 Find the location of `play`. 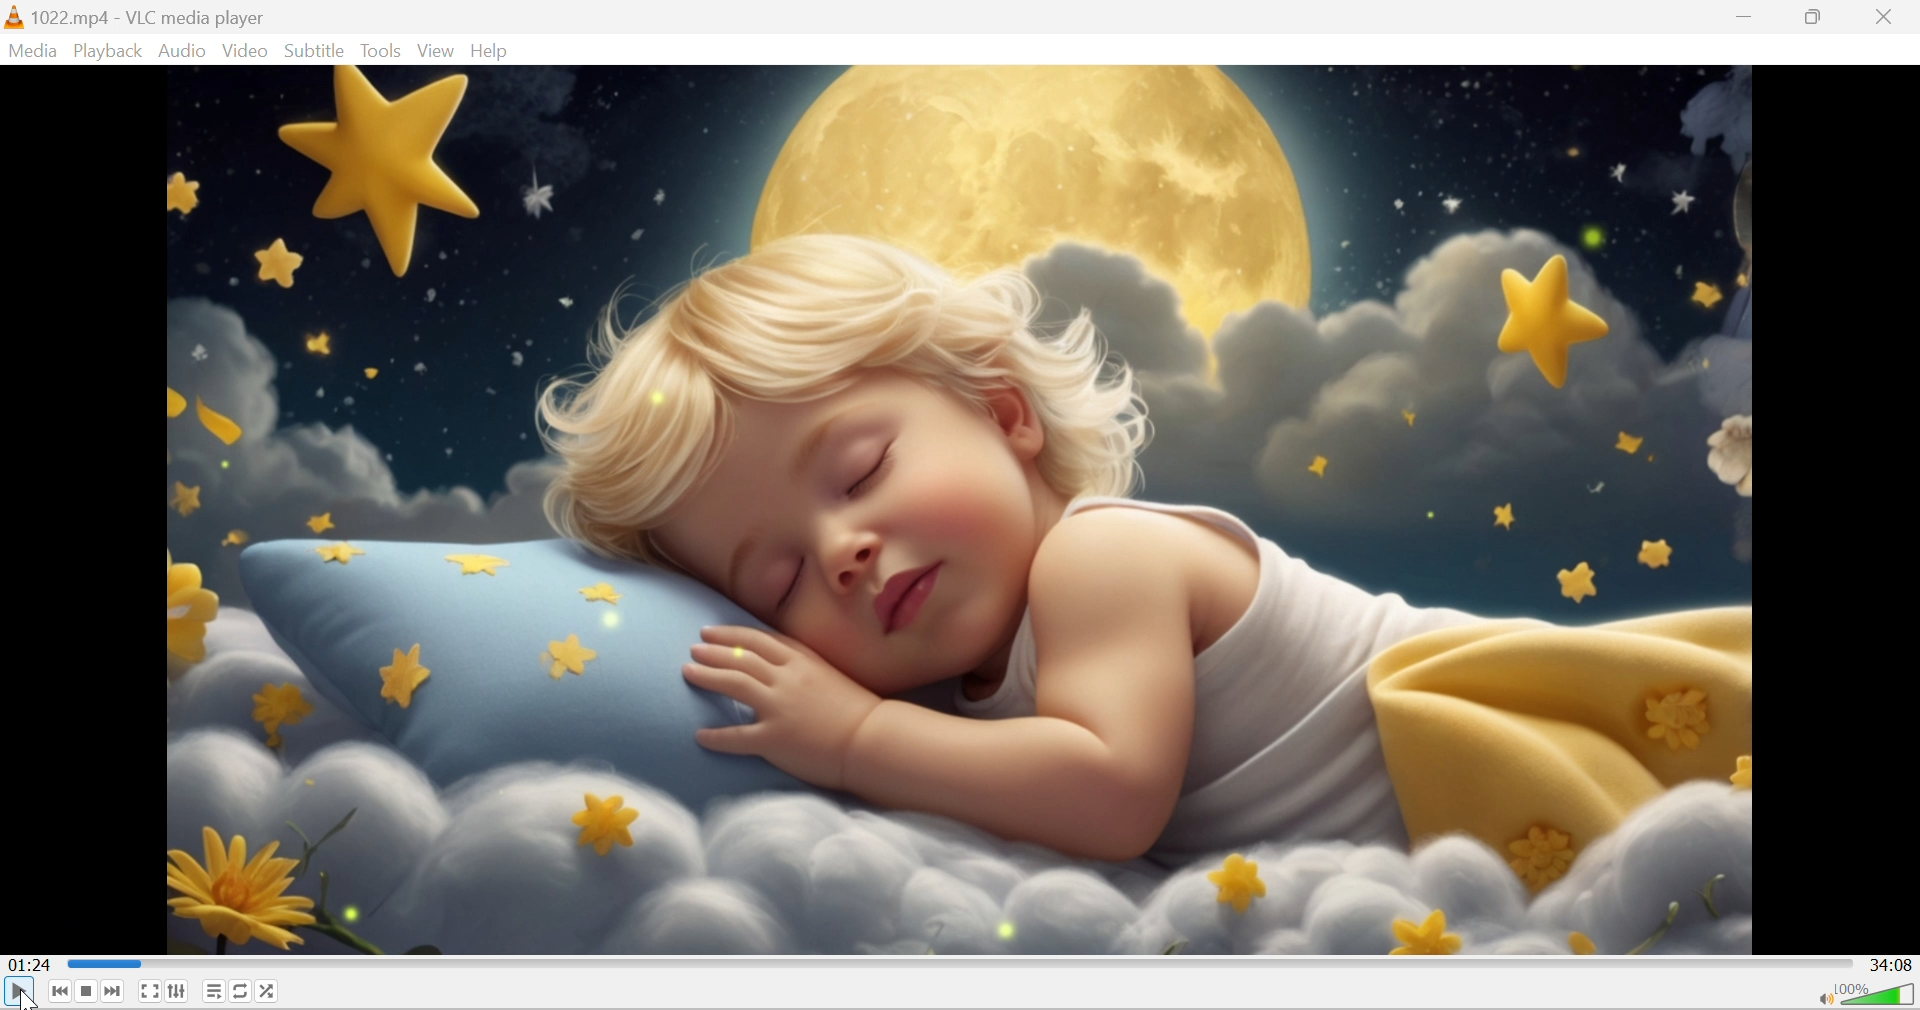

play is located at coordinates (20, 991).